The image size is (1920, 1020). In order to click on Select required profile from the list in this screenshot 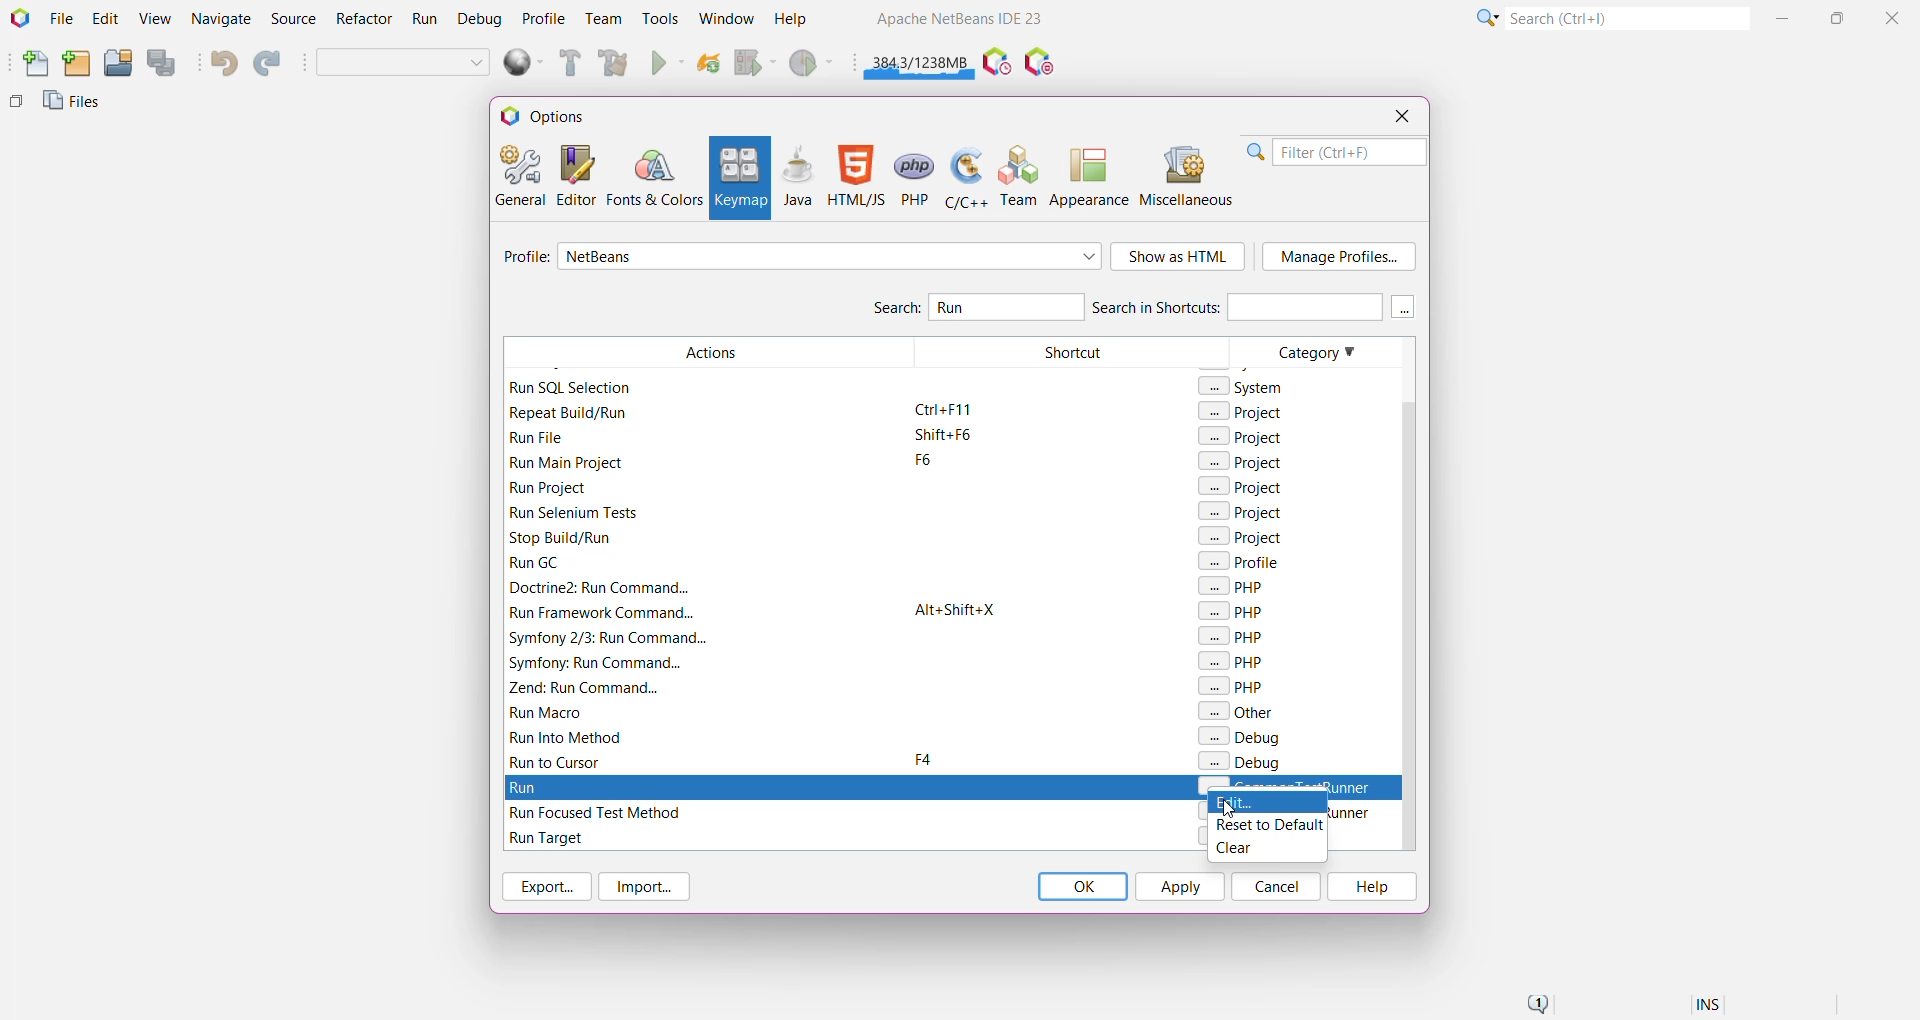, I will do `click(830, 256)`.